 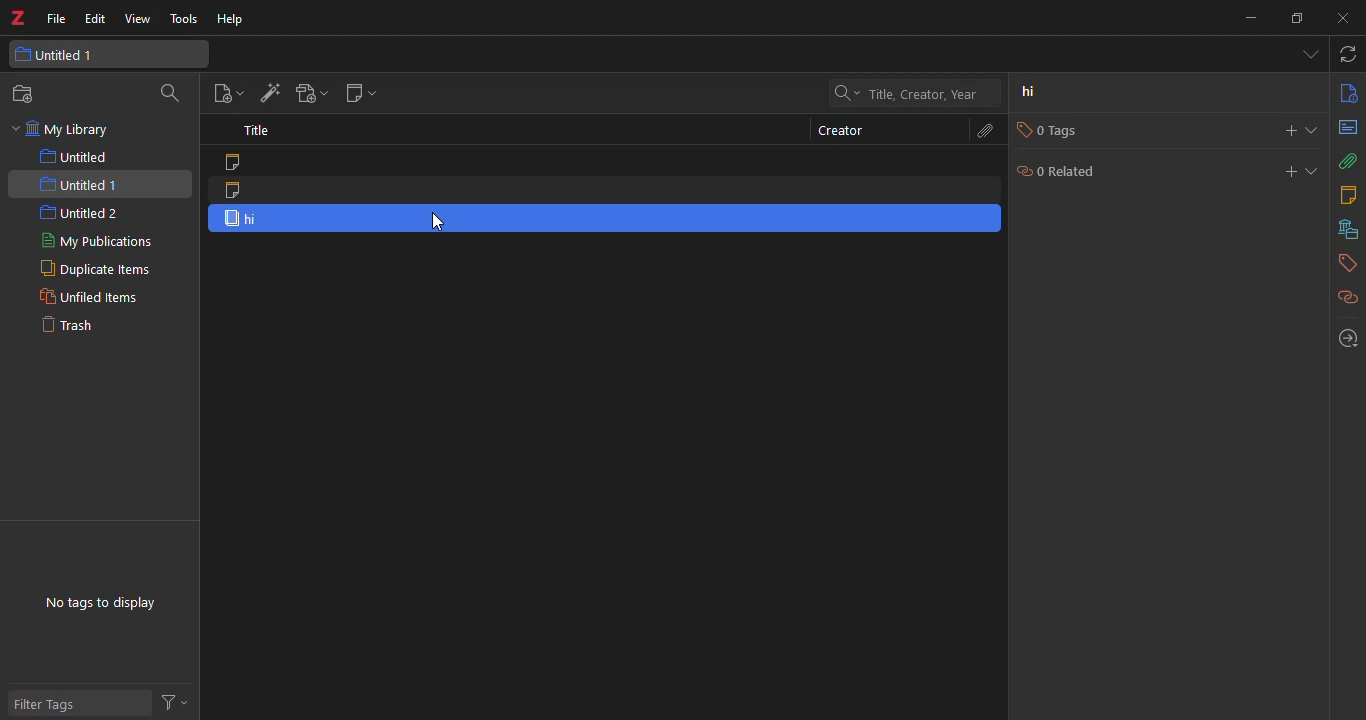 What do you see at coordinates (234, 21) in the screenshot?
I see `help` at bounding box center [234, 21].